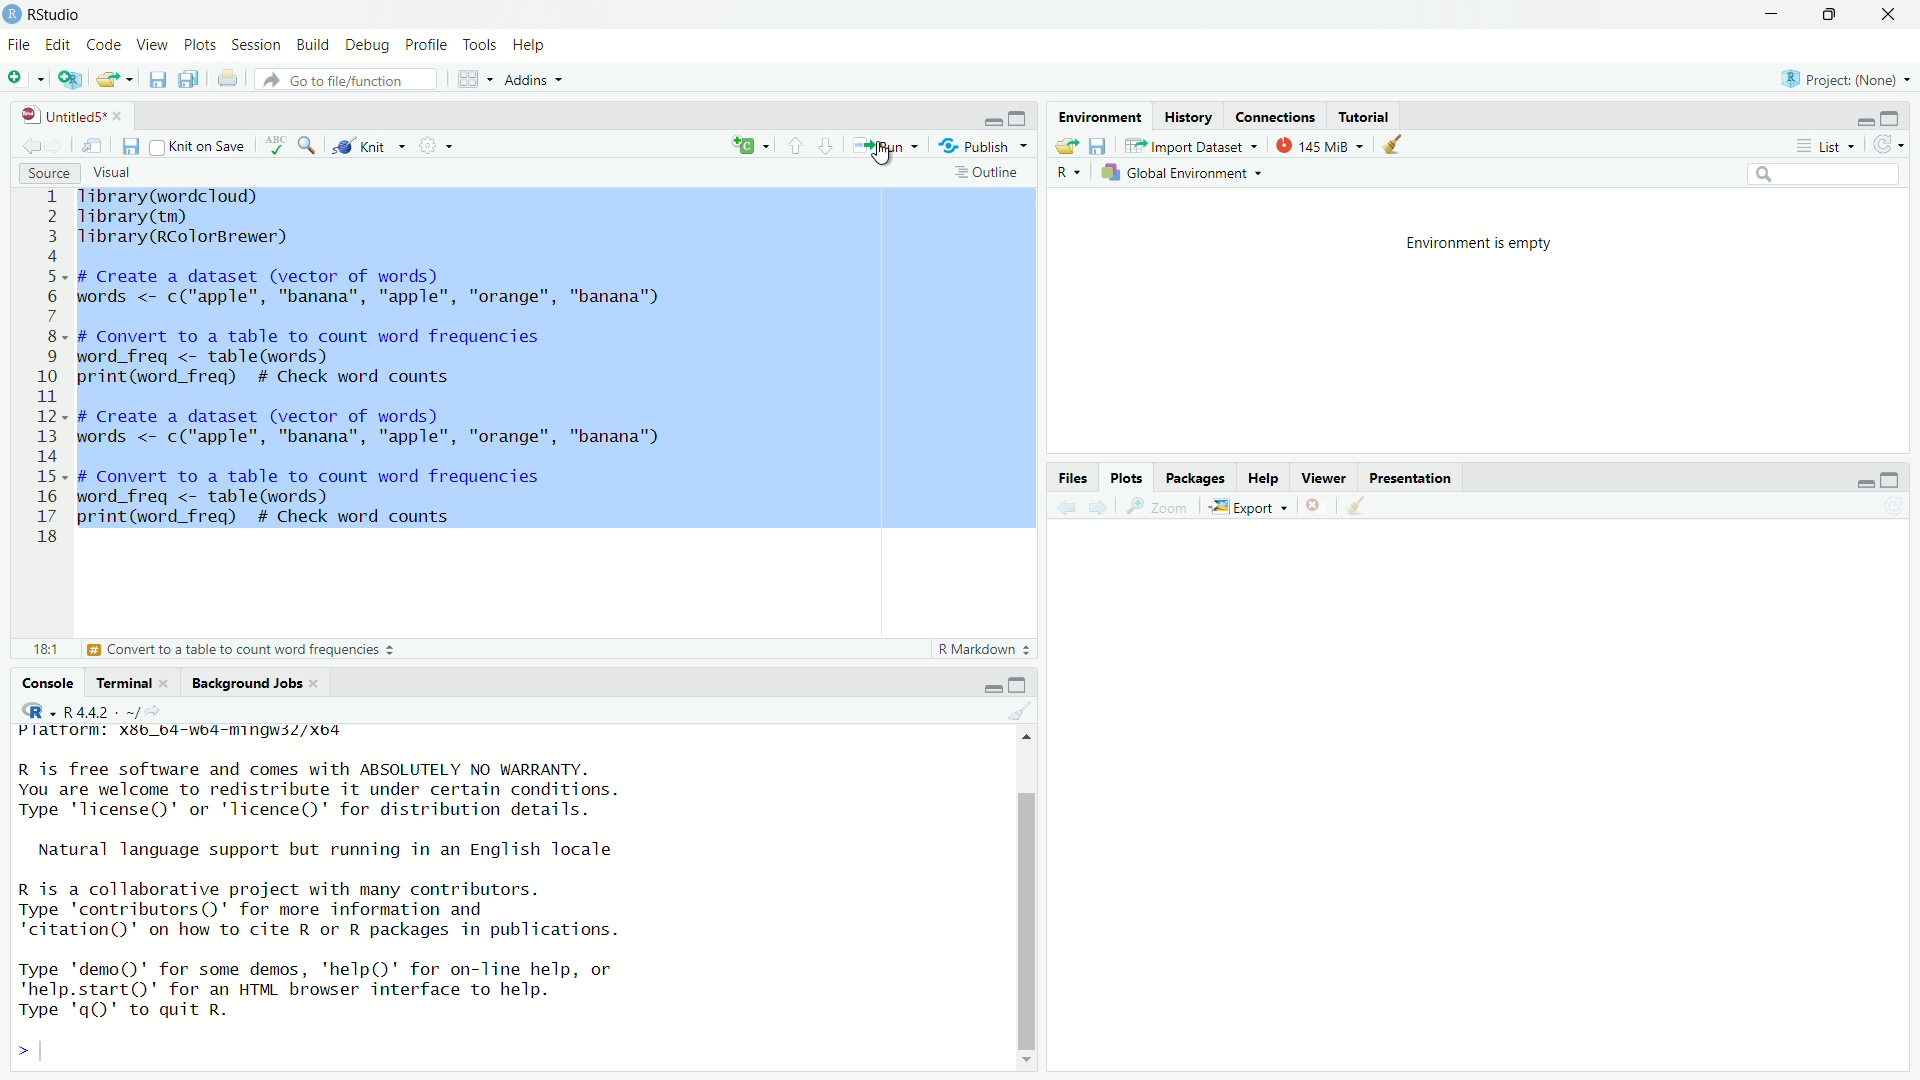 The height and width of the screenshot is (1080, 1920). What do you see at coordinates (42, 682) in the screenshot?
I see `Console` at bounding box center [42, 682].